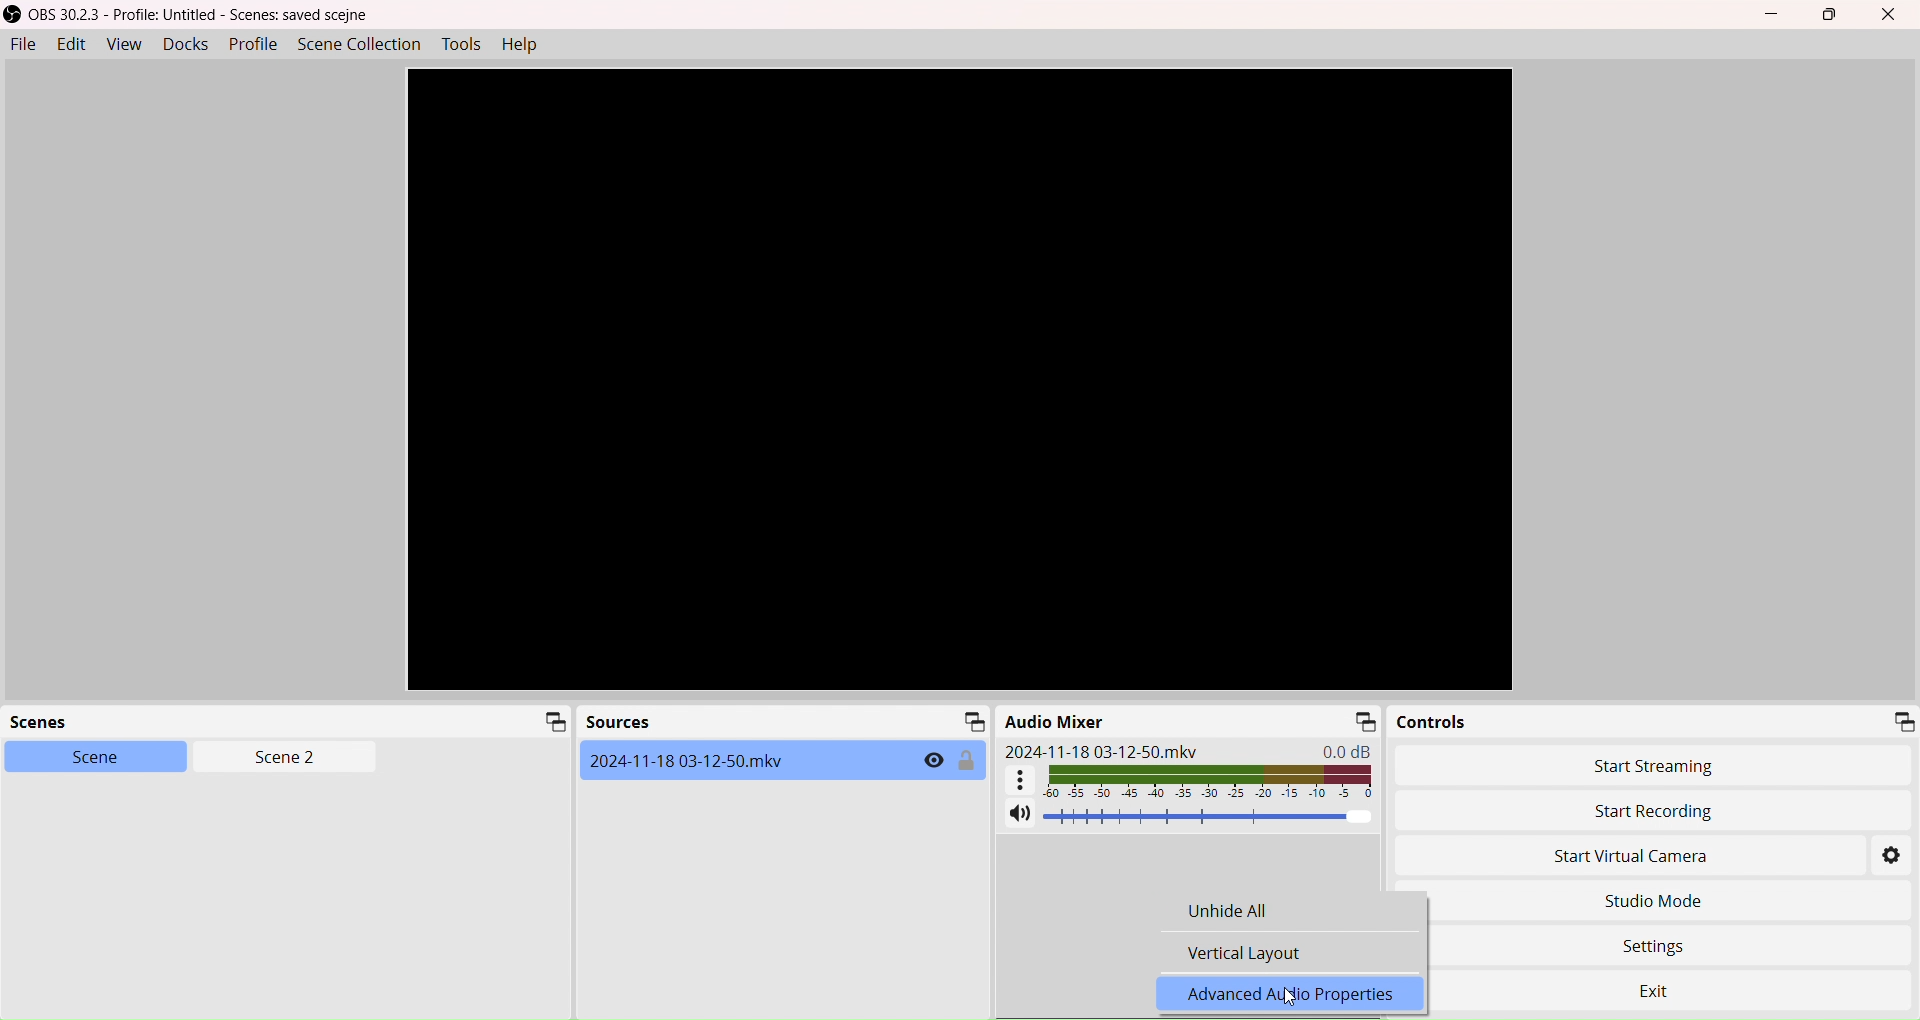 This screenshot has height=1020, width=1920. What do you see at coordinates (121, 45) in the screenshot?
I see `View` at bounding box center [121, 45].